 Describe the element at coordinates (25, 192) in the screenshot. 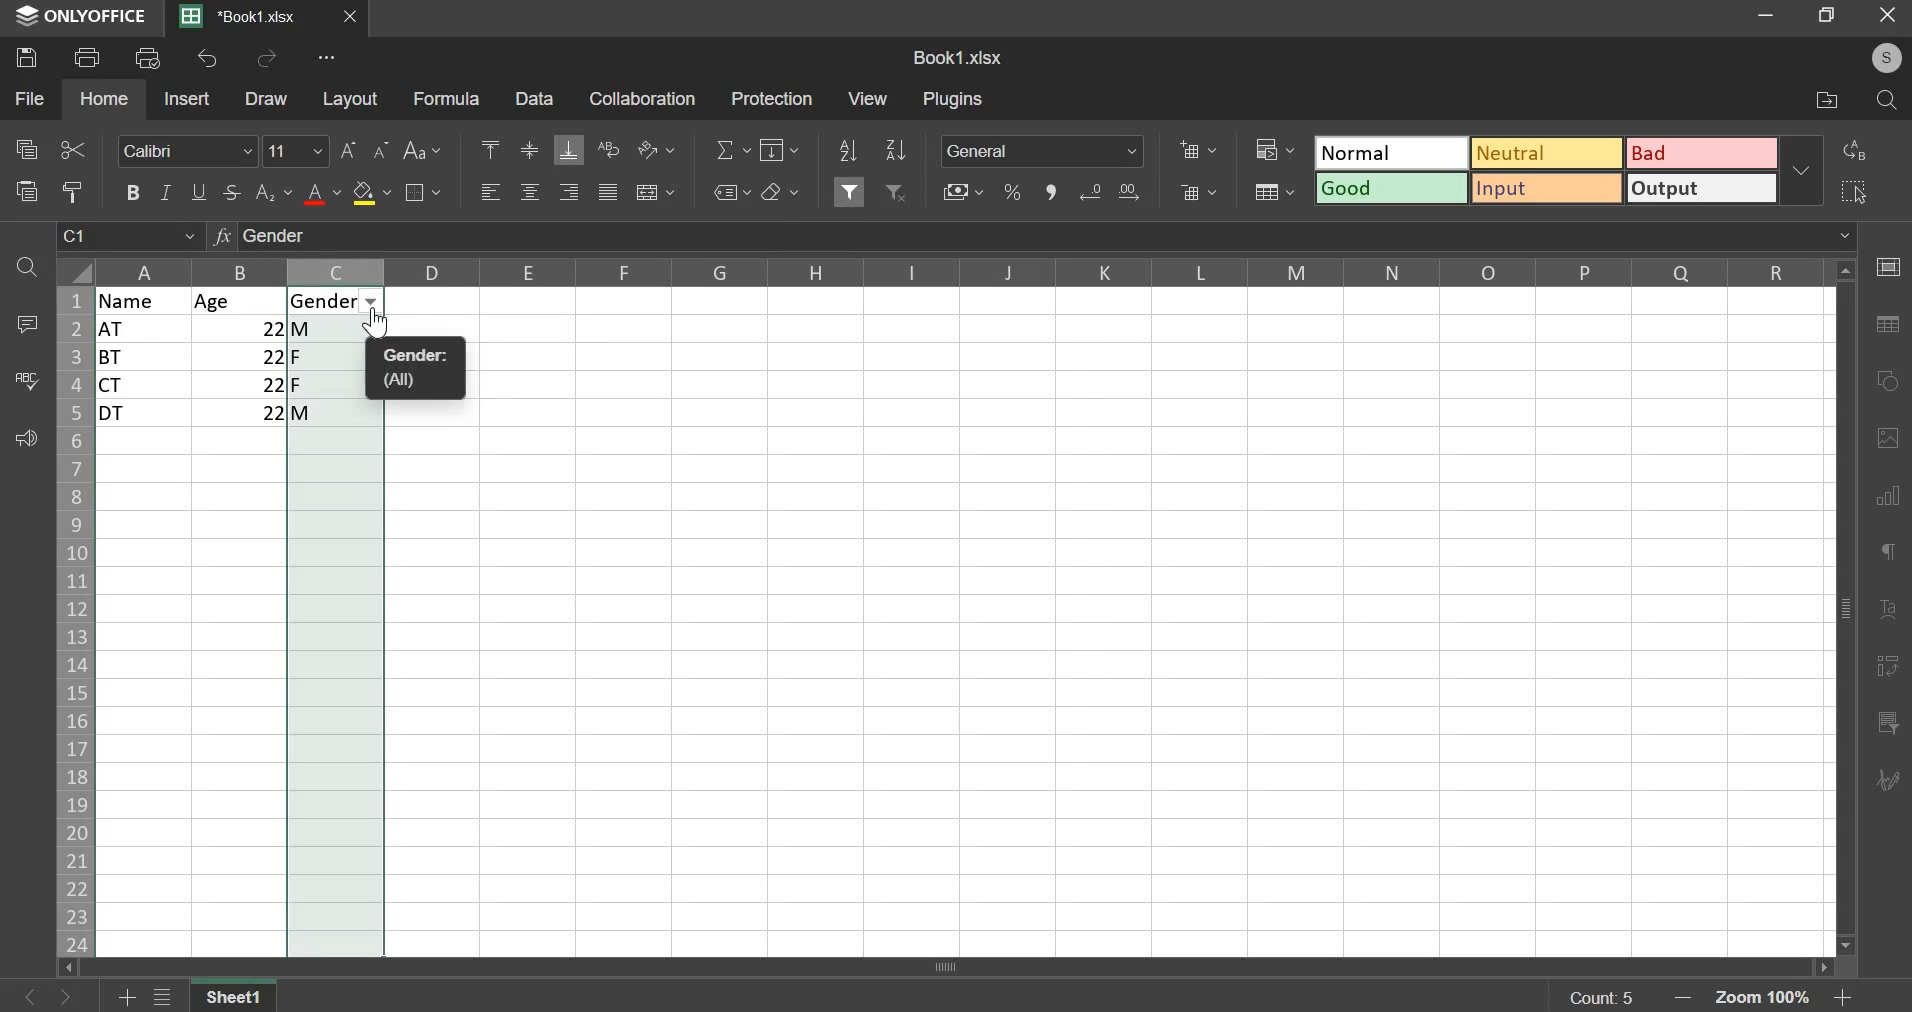

I see `paste` at that location.